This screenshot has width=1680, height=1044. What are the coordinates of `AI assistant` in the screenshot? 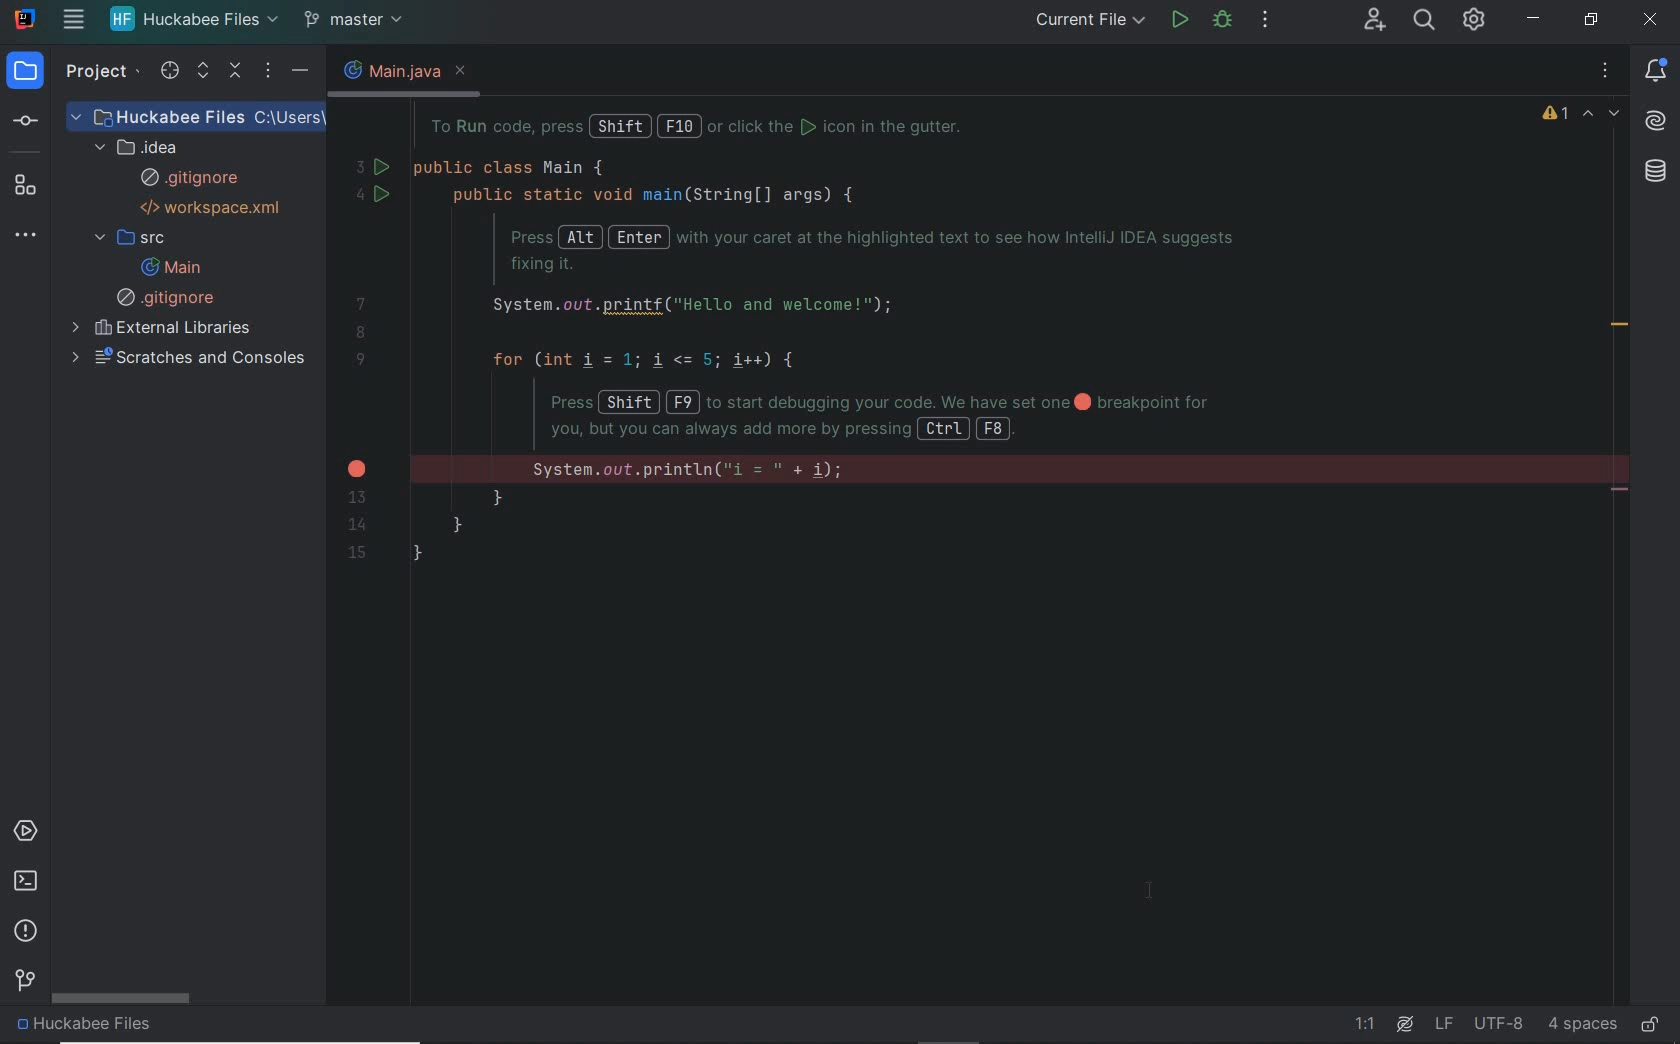 It's located at (1659, 118).